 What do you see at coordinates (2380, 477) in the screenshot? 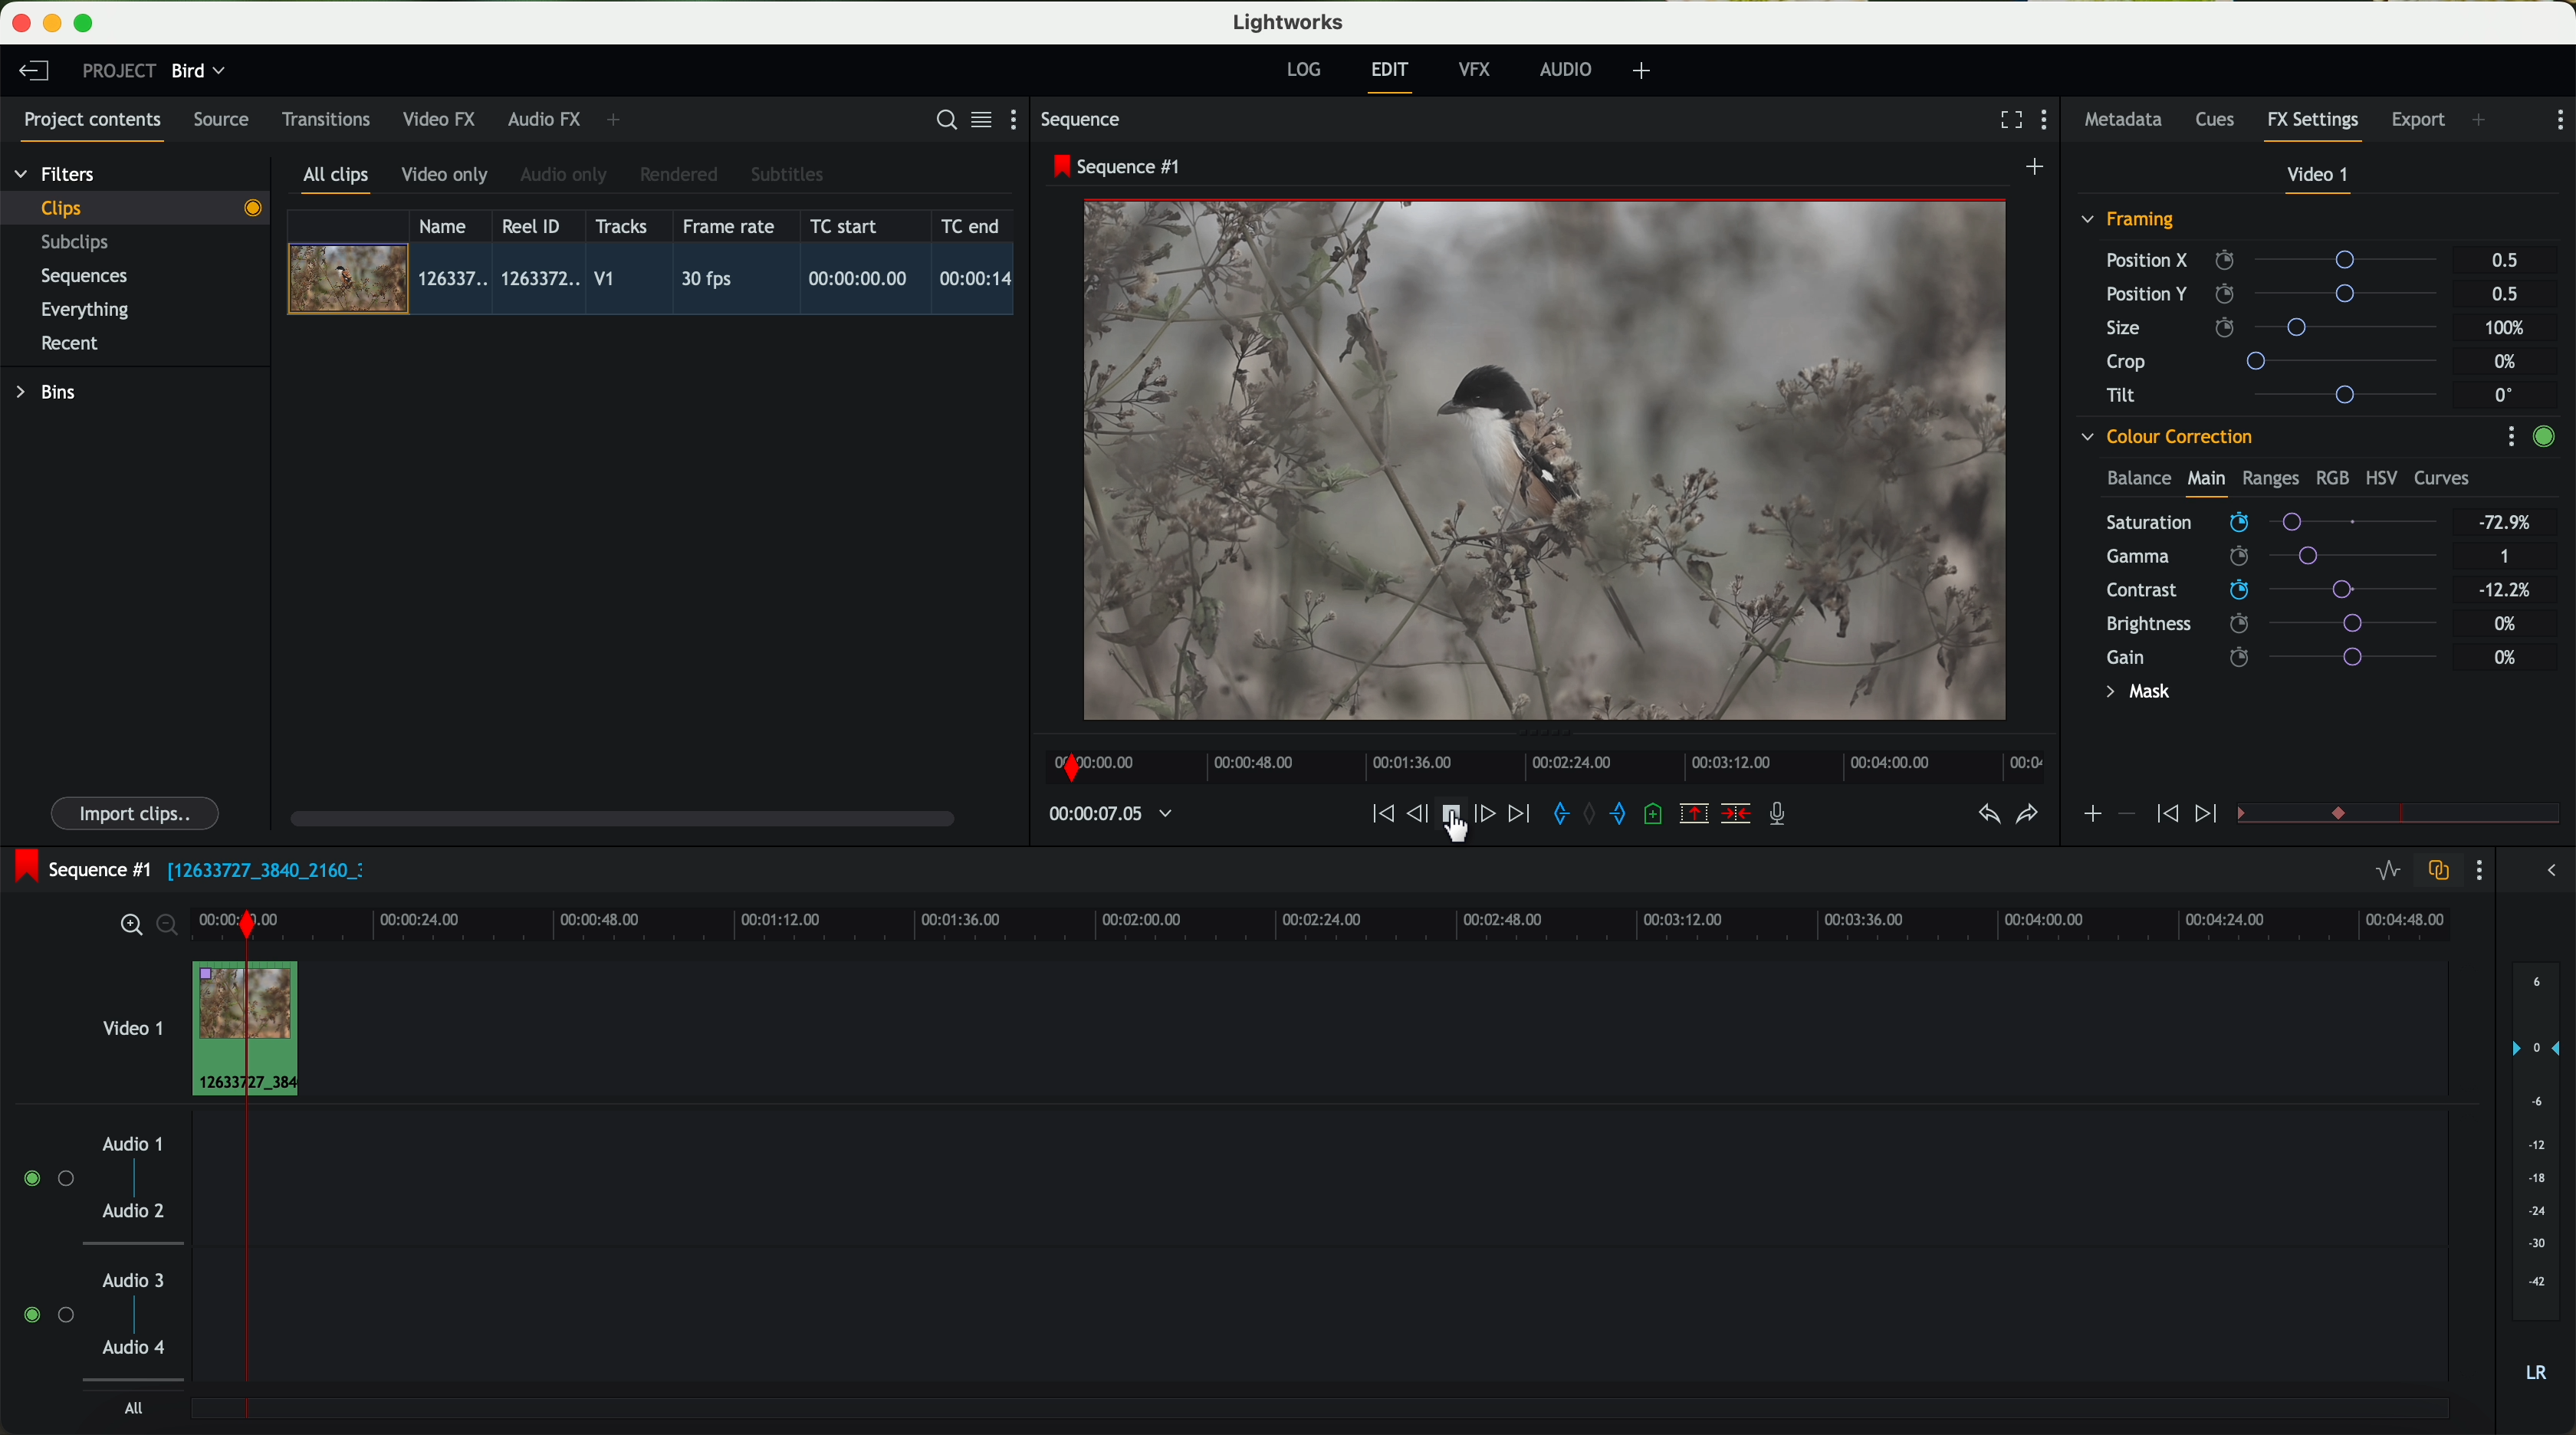
I see `HSV` at bounding box center [2380, 477].